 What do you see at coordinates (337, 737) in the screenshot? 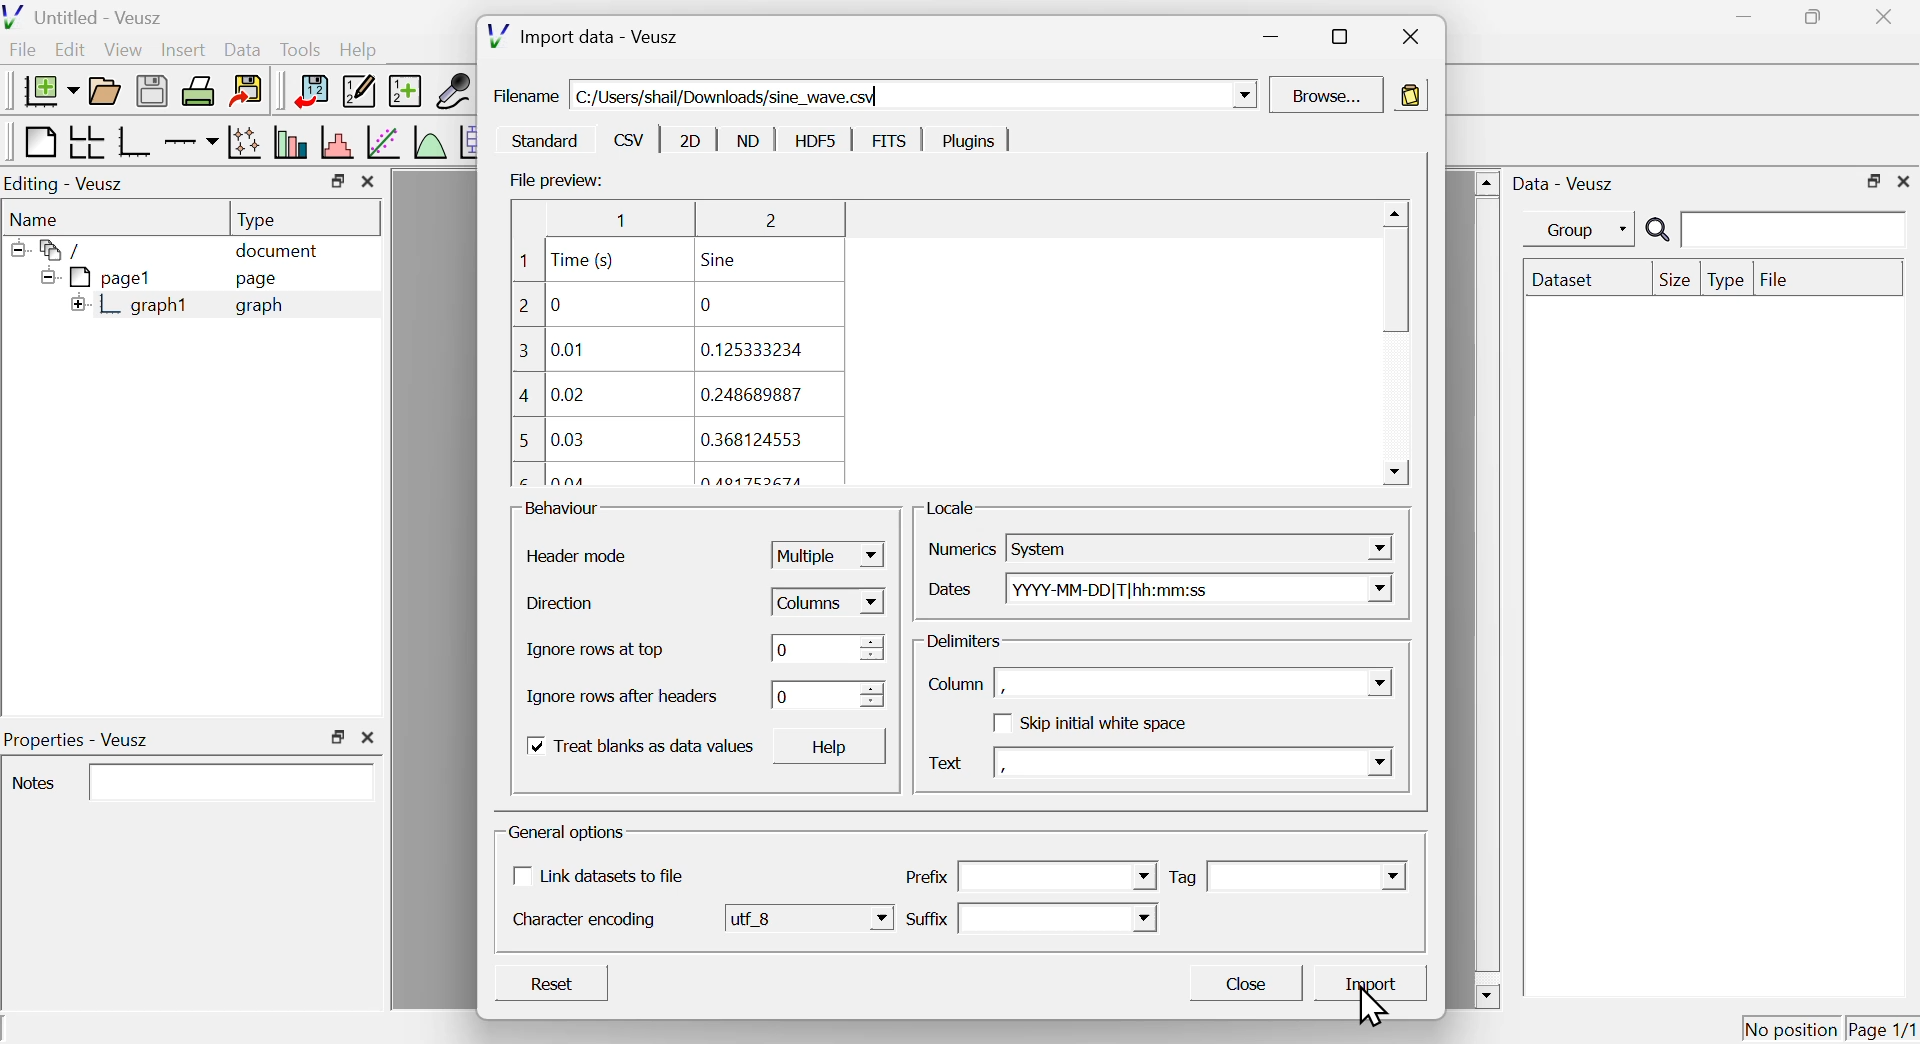
I see `maximize` at bounding box center [337, 737].